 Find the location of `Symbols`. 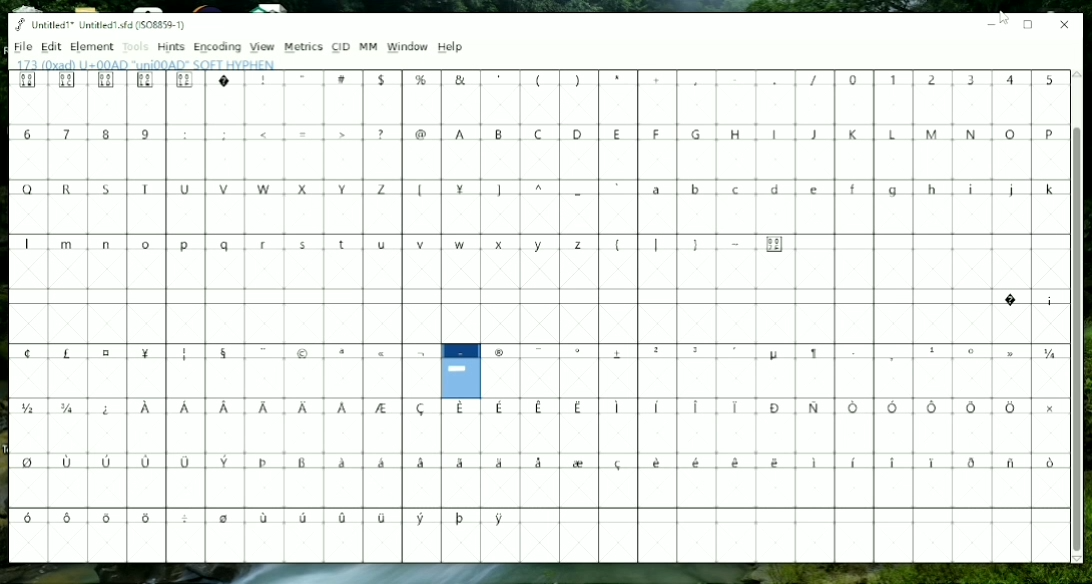

Symbols is located at coordinates (223, 351).